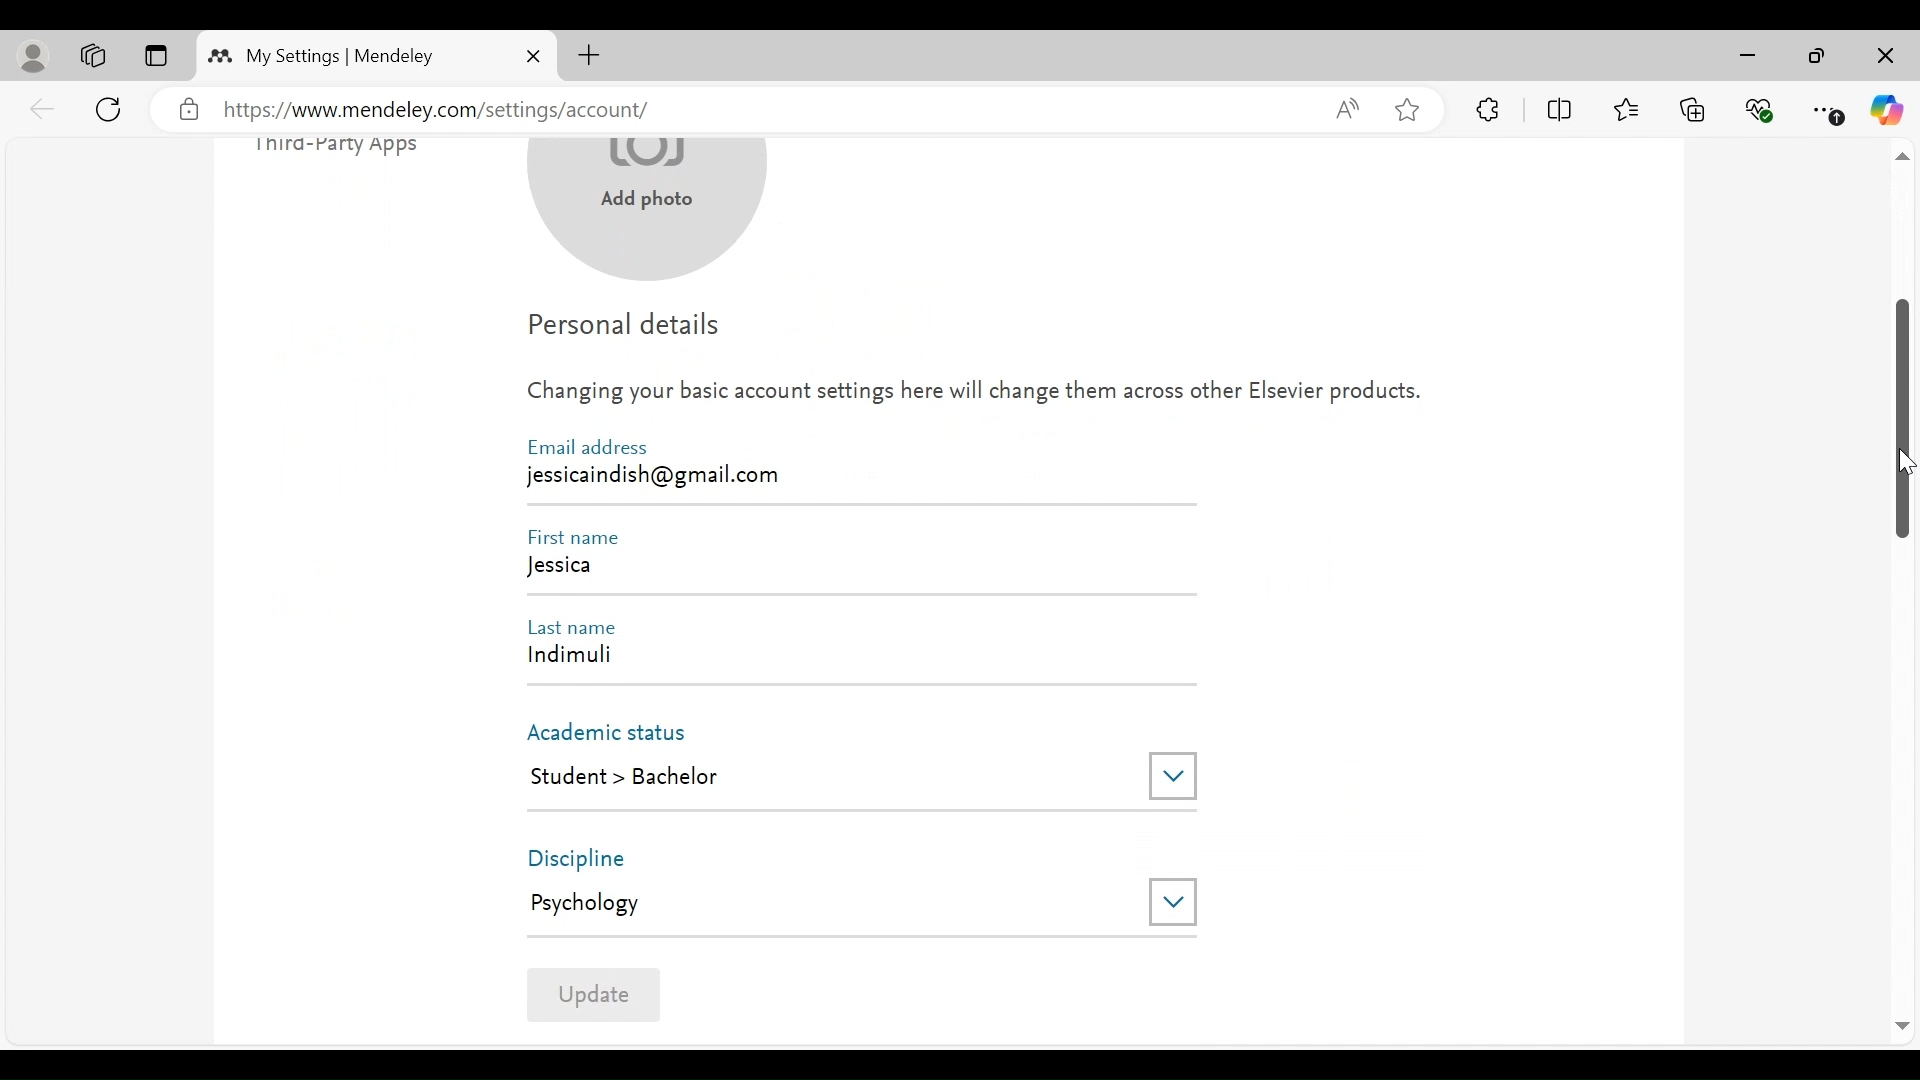 The width and height of the screenshot is (1920, 1080). I want to click on Cursor, so click(1903, 464).